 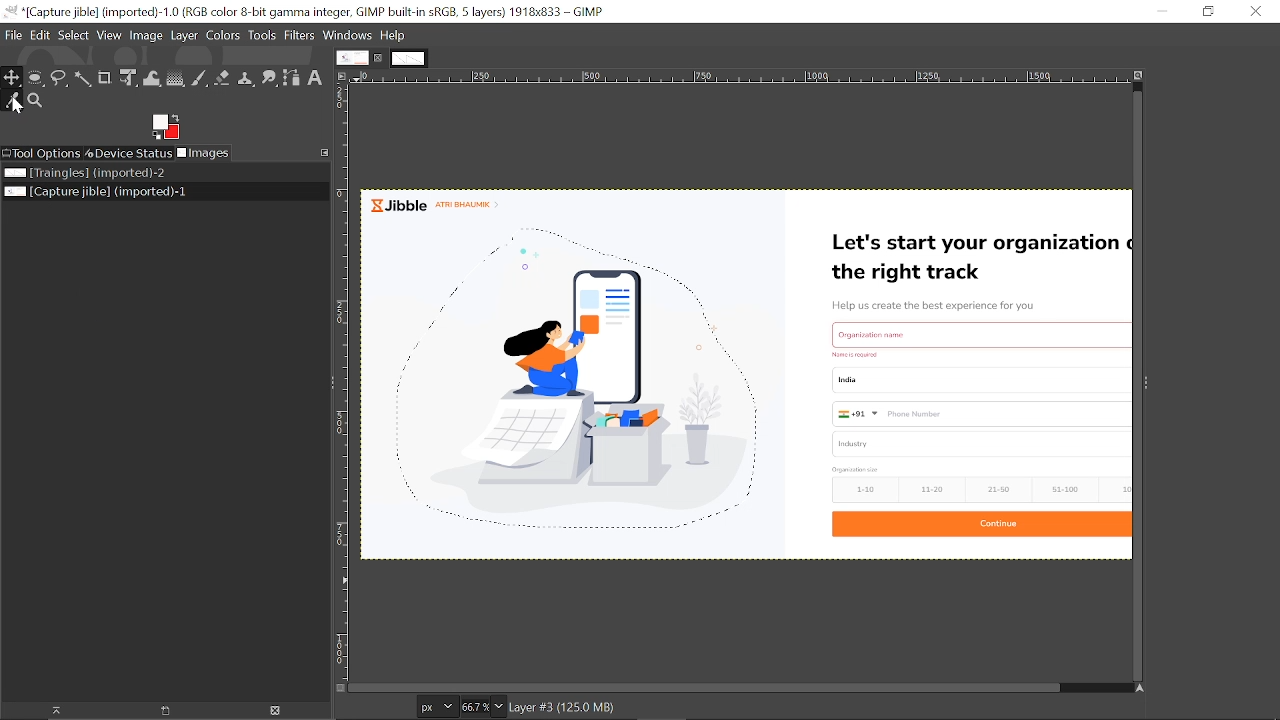 What do you see at coordinates (146, 36) in the screenshot?
I see `Image` at bounding box center [146, 36].